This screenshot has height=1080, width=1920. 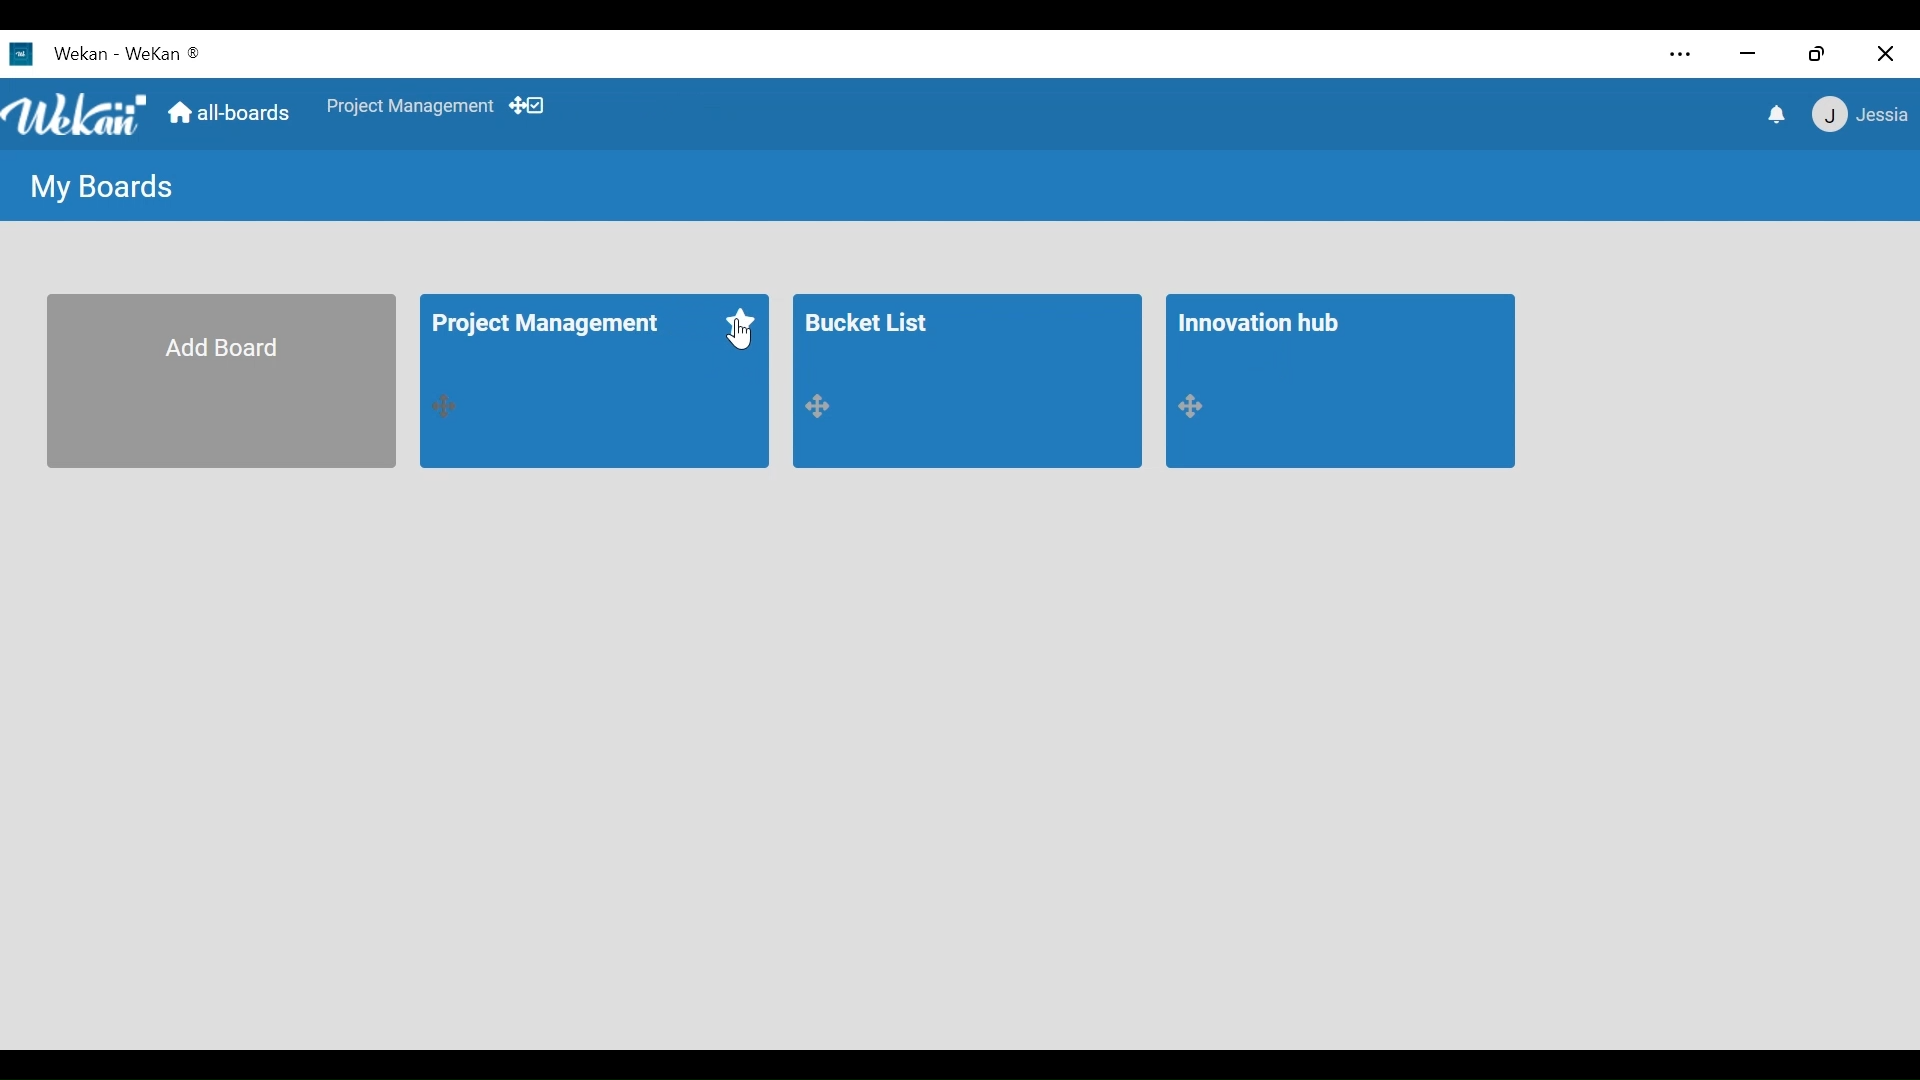 What do you see at coordinates (729, 338) in the screenshot?
I see `Cursor` at bounding box center [729, 338].